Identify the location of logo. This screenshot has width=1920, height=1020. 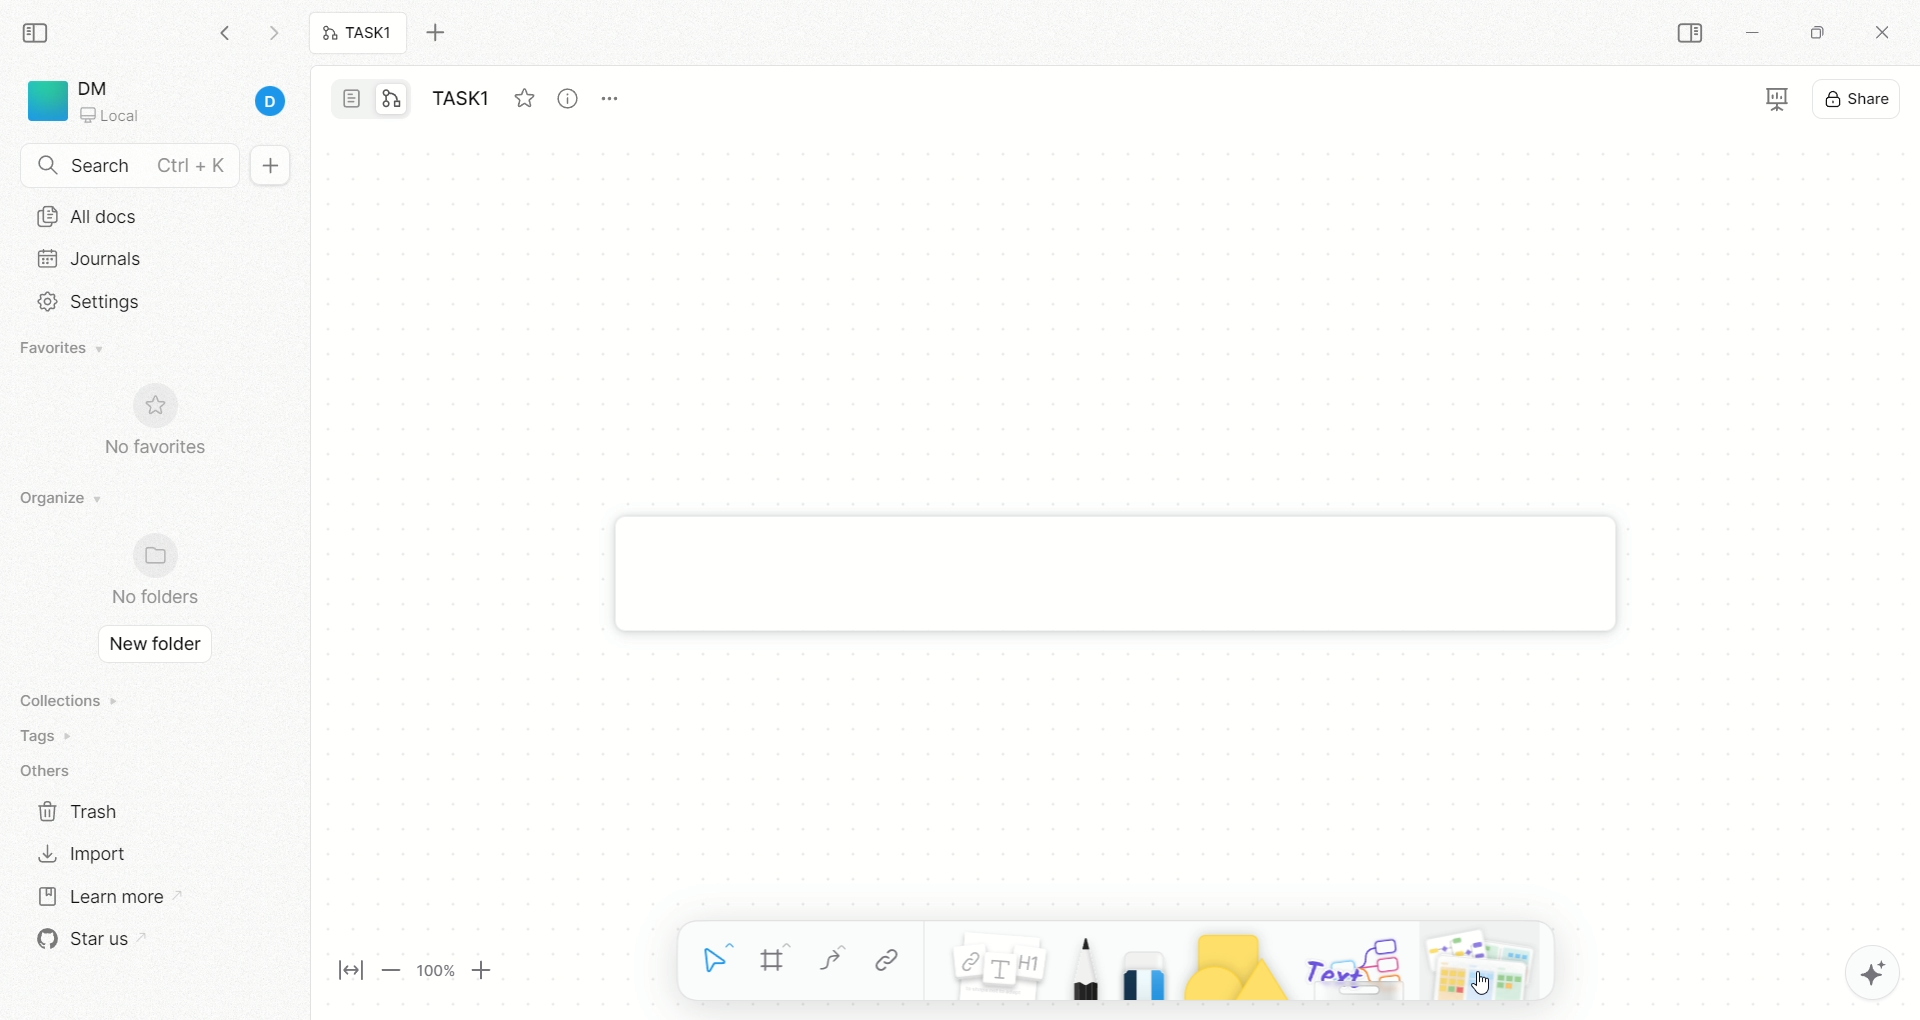
(44, 101).